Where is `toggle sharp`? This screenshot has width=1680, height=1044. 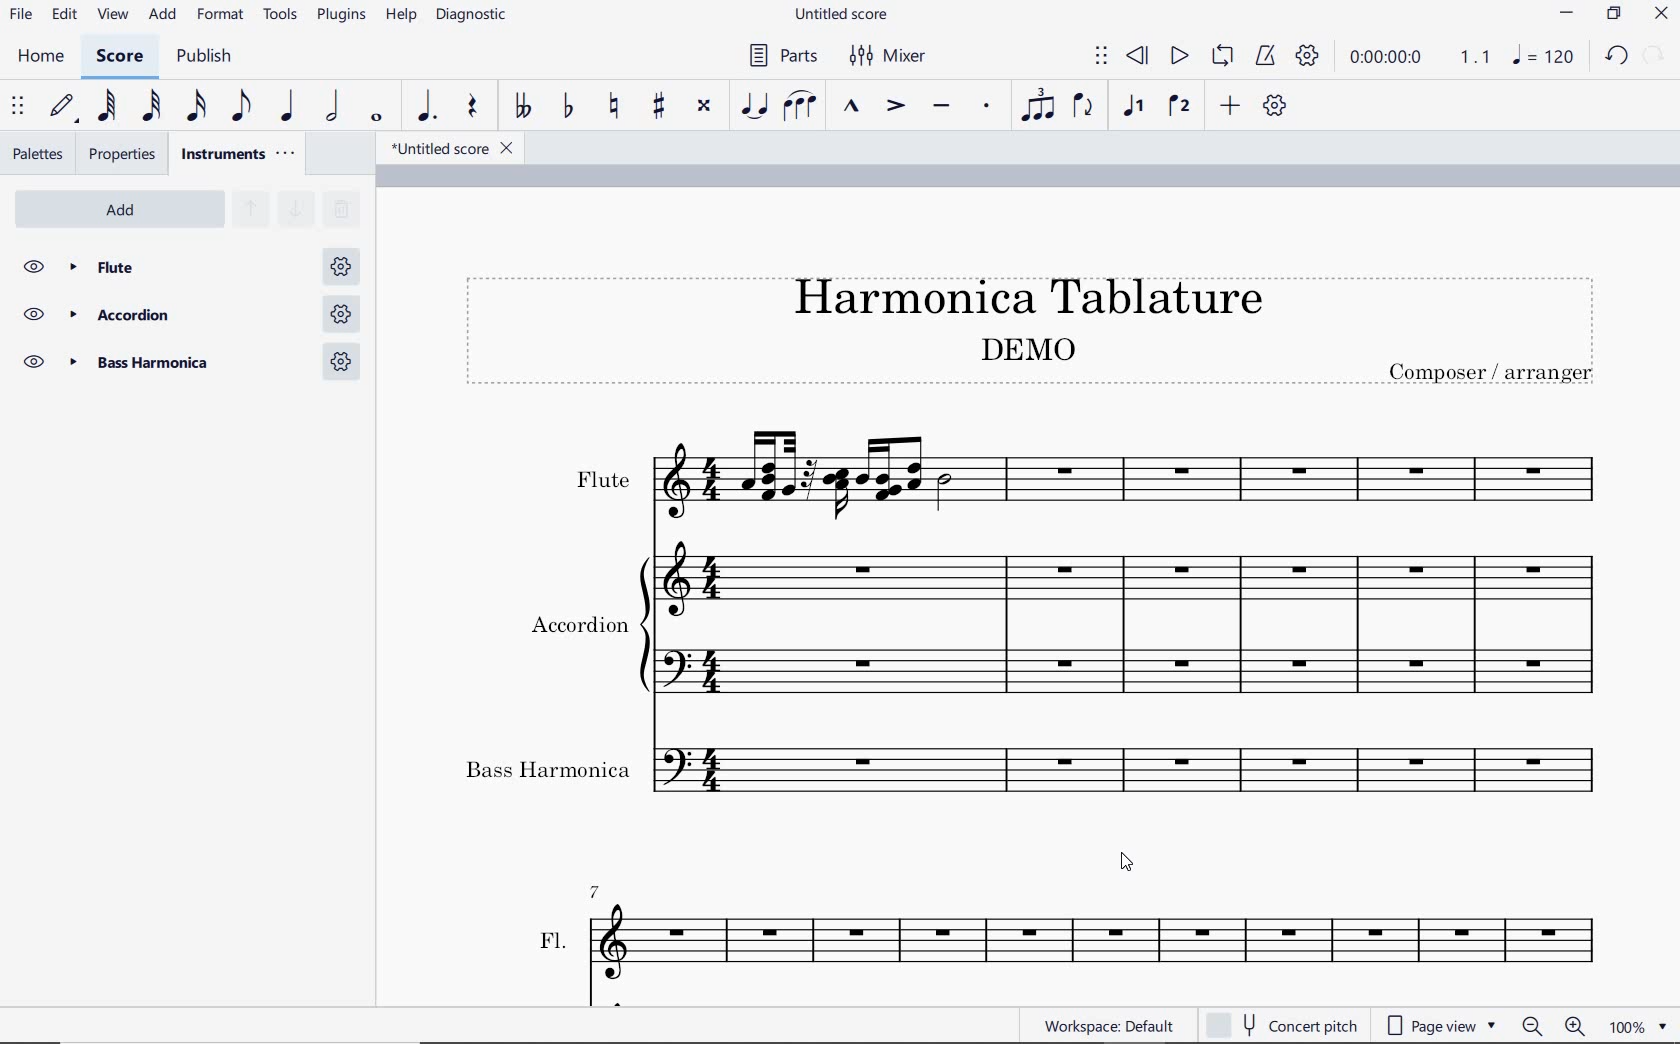 toggle sharp is located at coordinates (658, 107).